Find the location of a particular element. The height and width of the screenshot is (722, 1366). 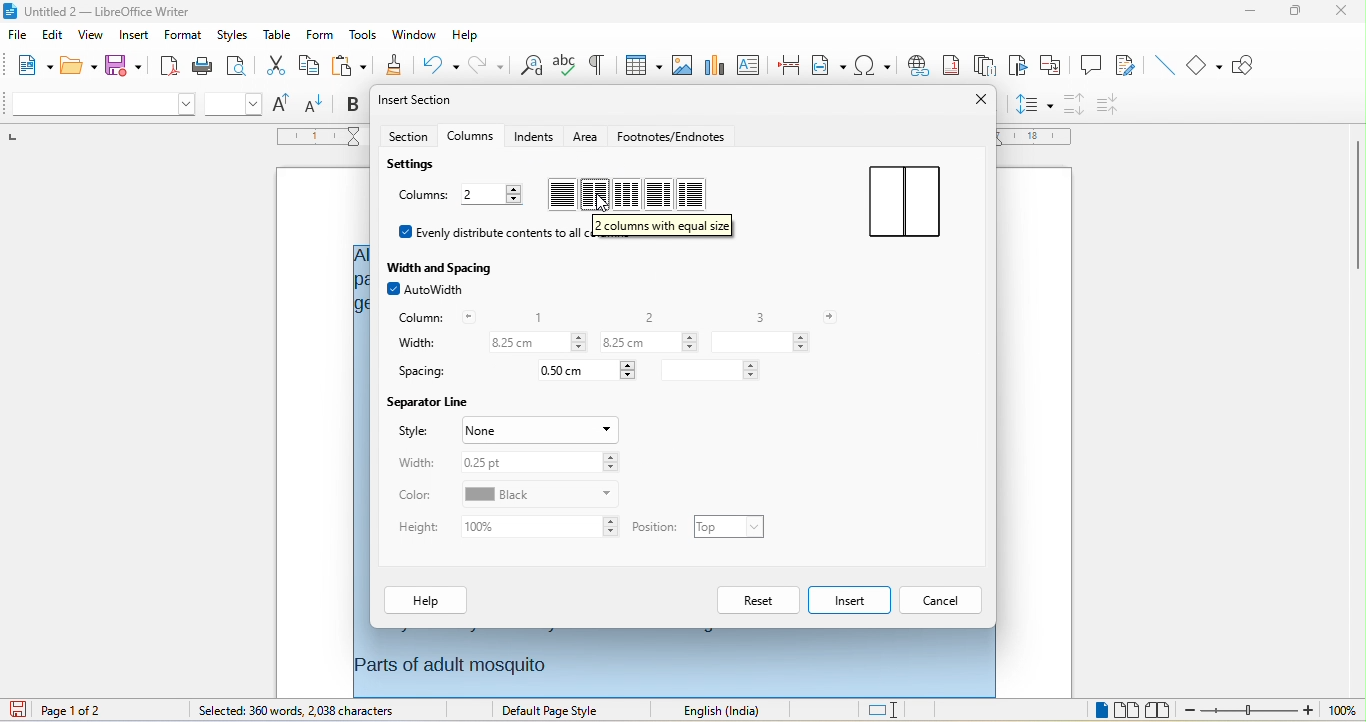

zoom is located at coordinates (1248, 711).